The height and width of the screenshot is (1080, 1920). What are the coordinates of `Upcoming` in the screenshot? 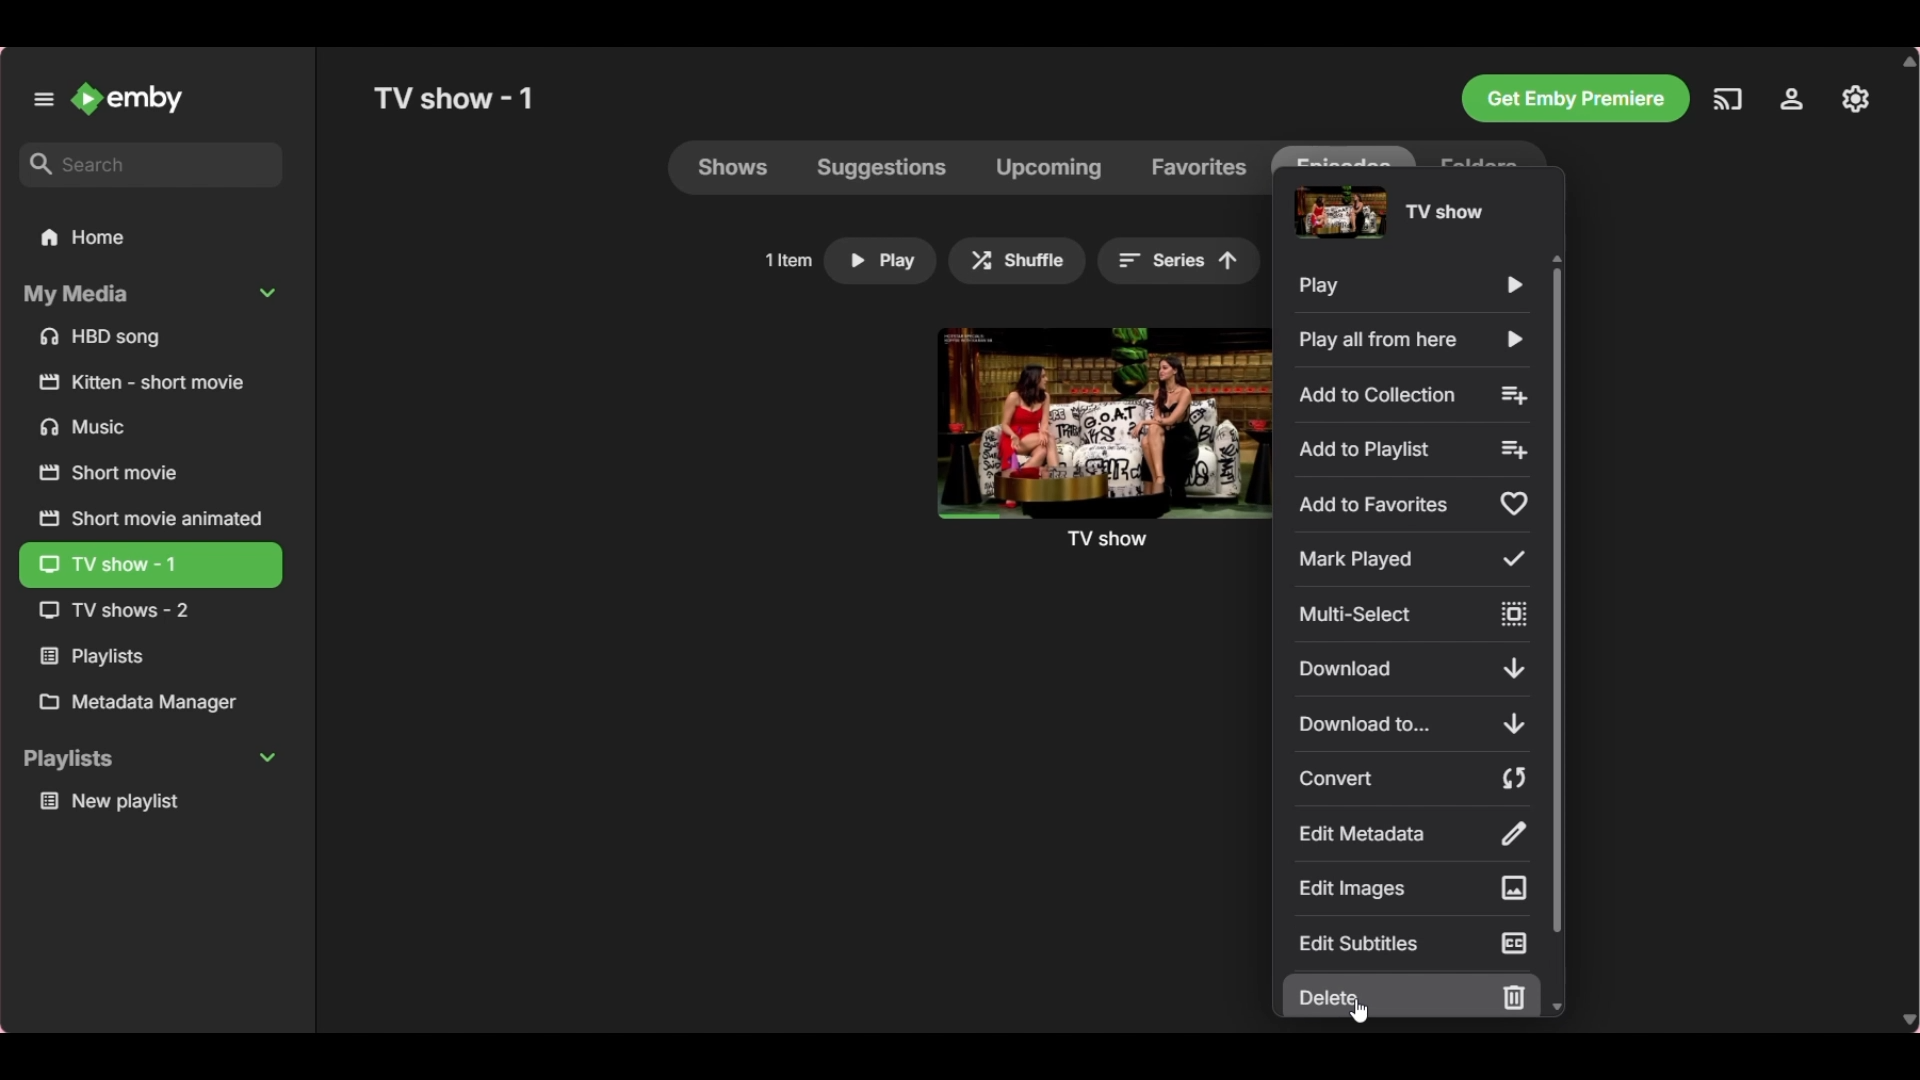 It's located at (1048, 167).